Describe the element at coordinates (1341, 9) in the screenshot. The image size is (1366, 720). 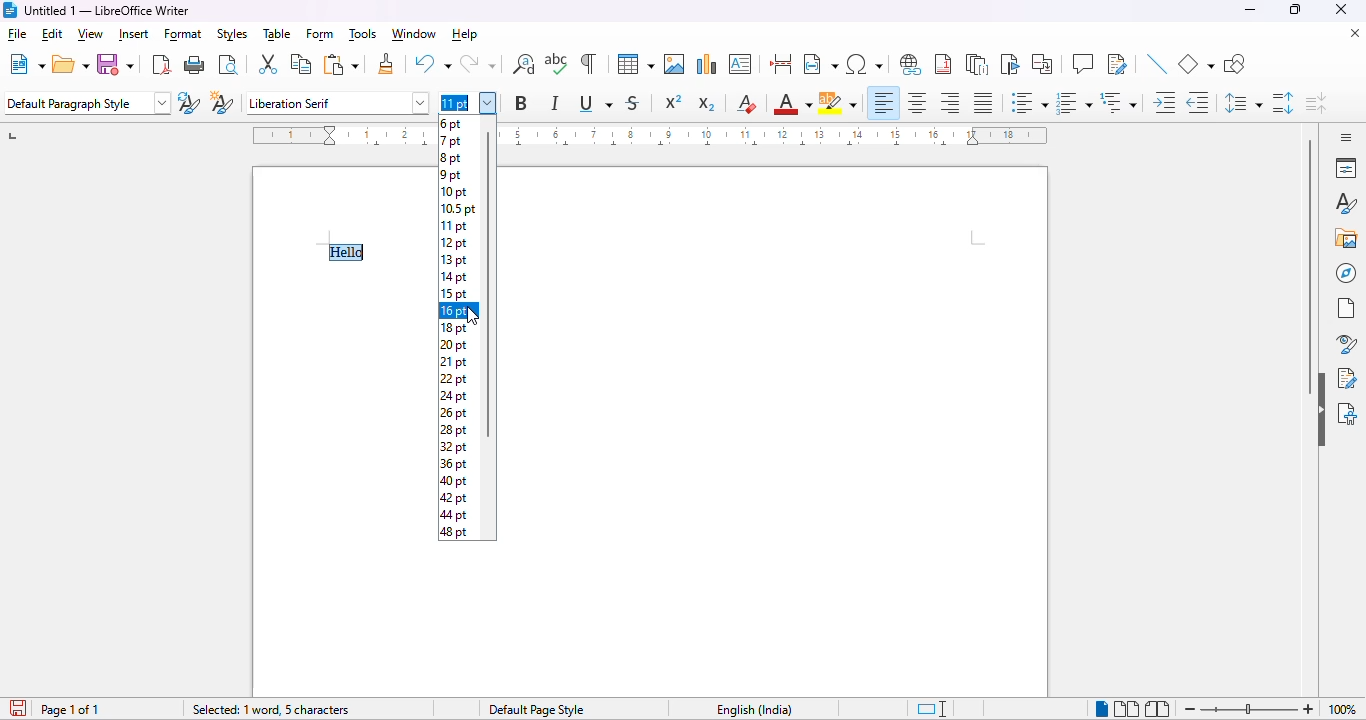
I see `close` at that location.